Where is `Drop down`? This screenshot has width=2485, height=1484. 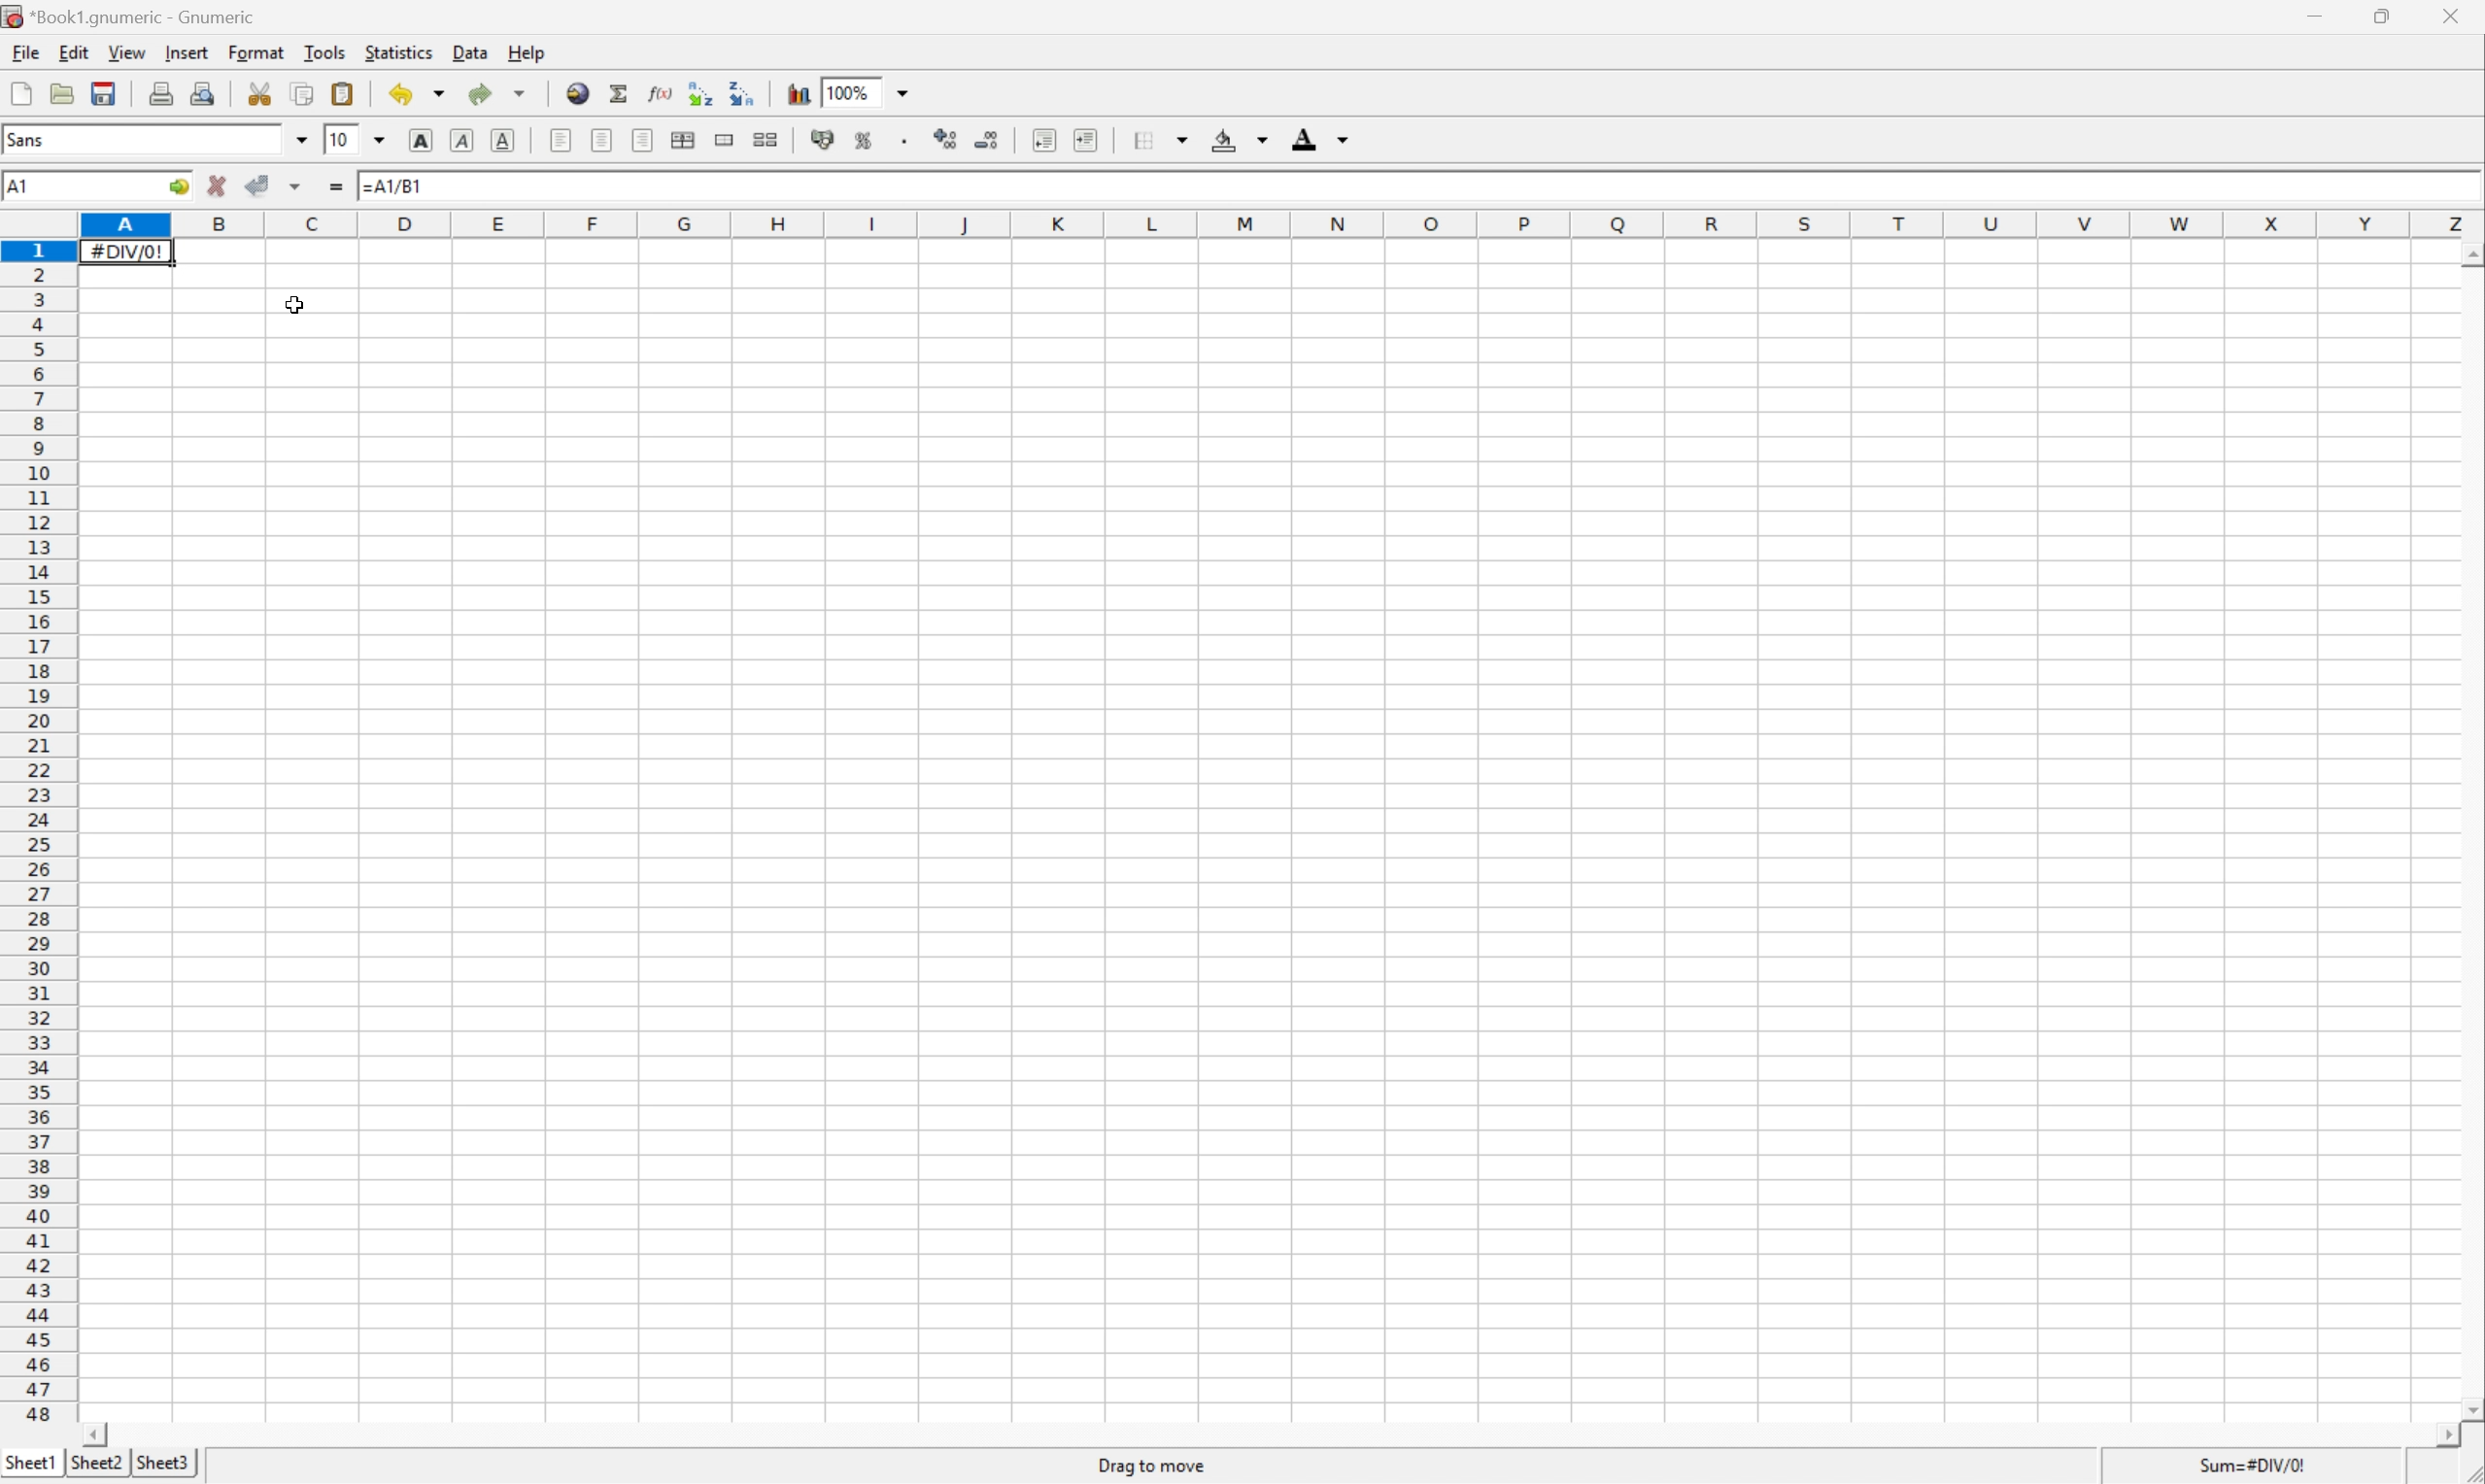
Drop down is located at coordinates (382, 139).